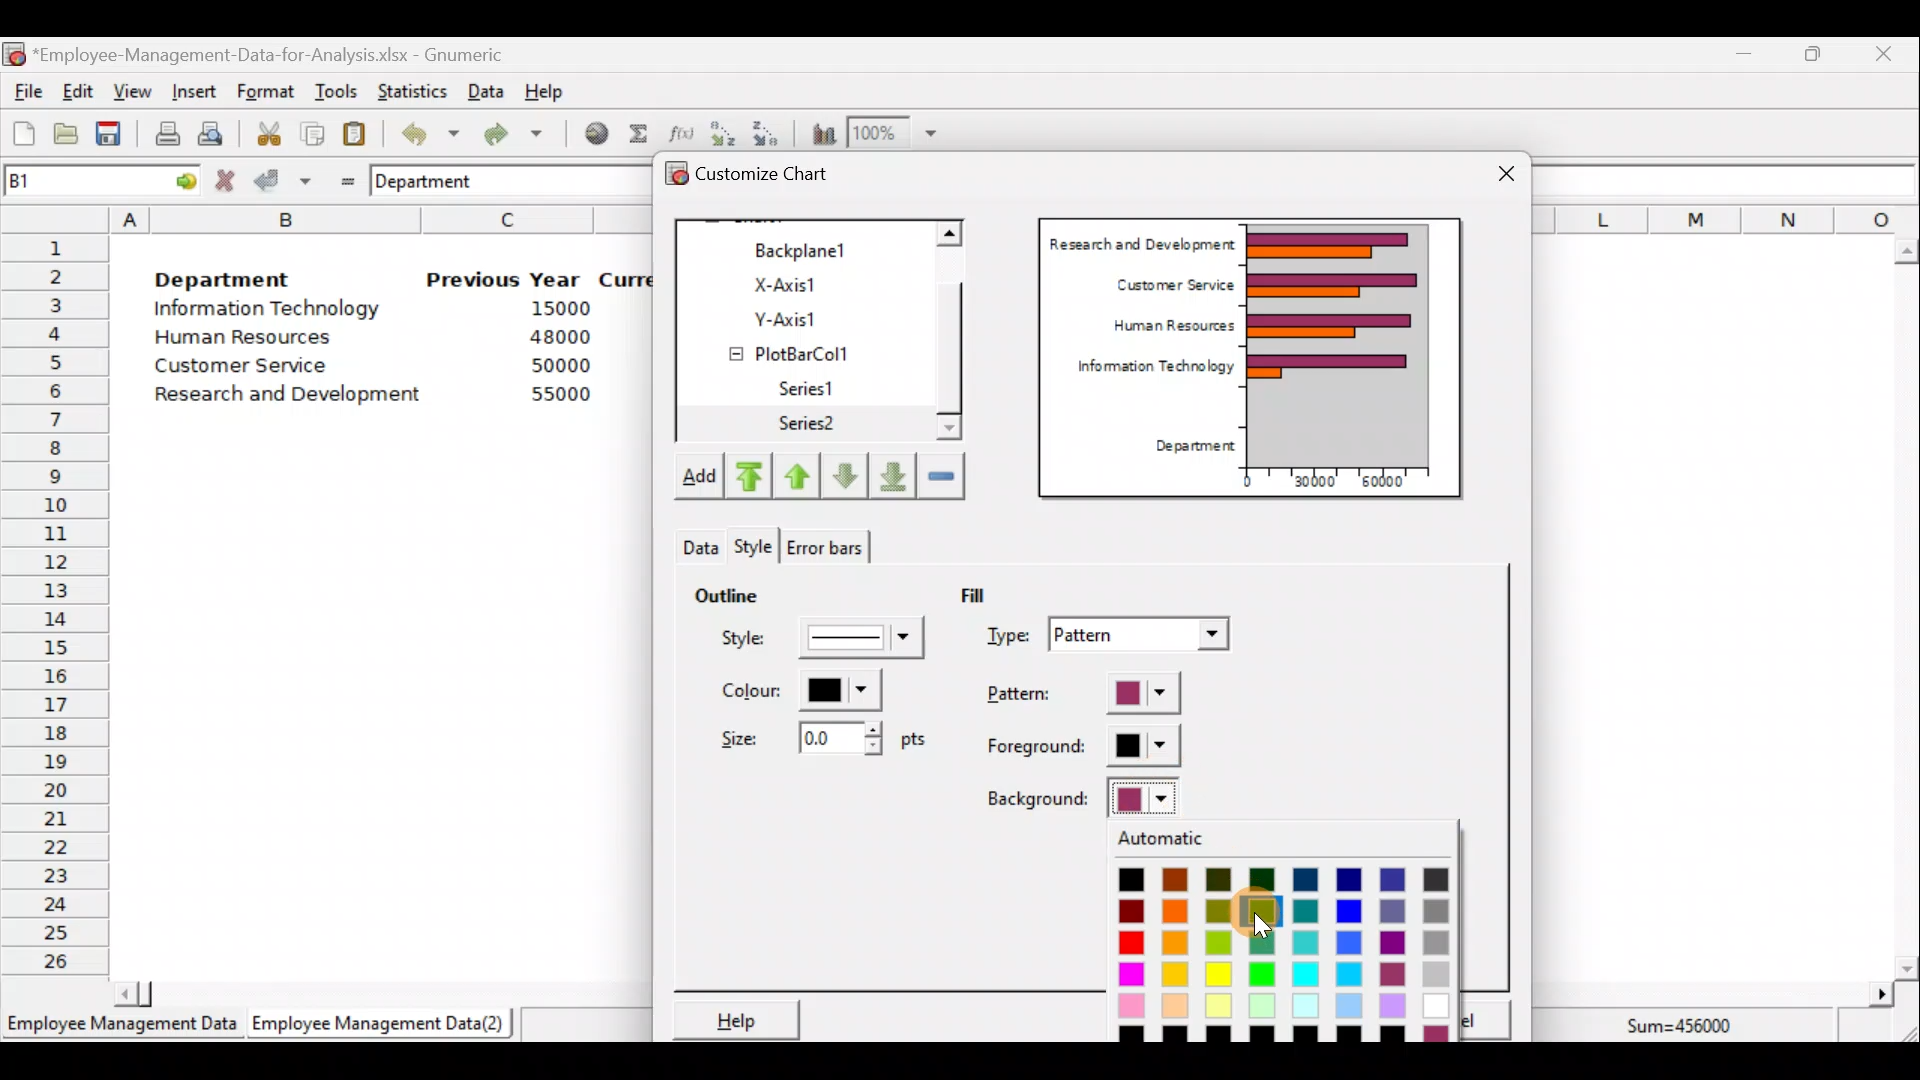 This screenshot has width=1920, height=1080. Describe the element at coordinates (311, 130) in the screenshot. I see `Copy the selection` at that location.